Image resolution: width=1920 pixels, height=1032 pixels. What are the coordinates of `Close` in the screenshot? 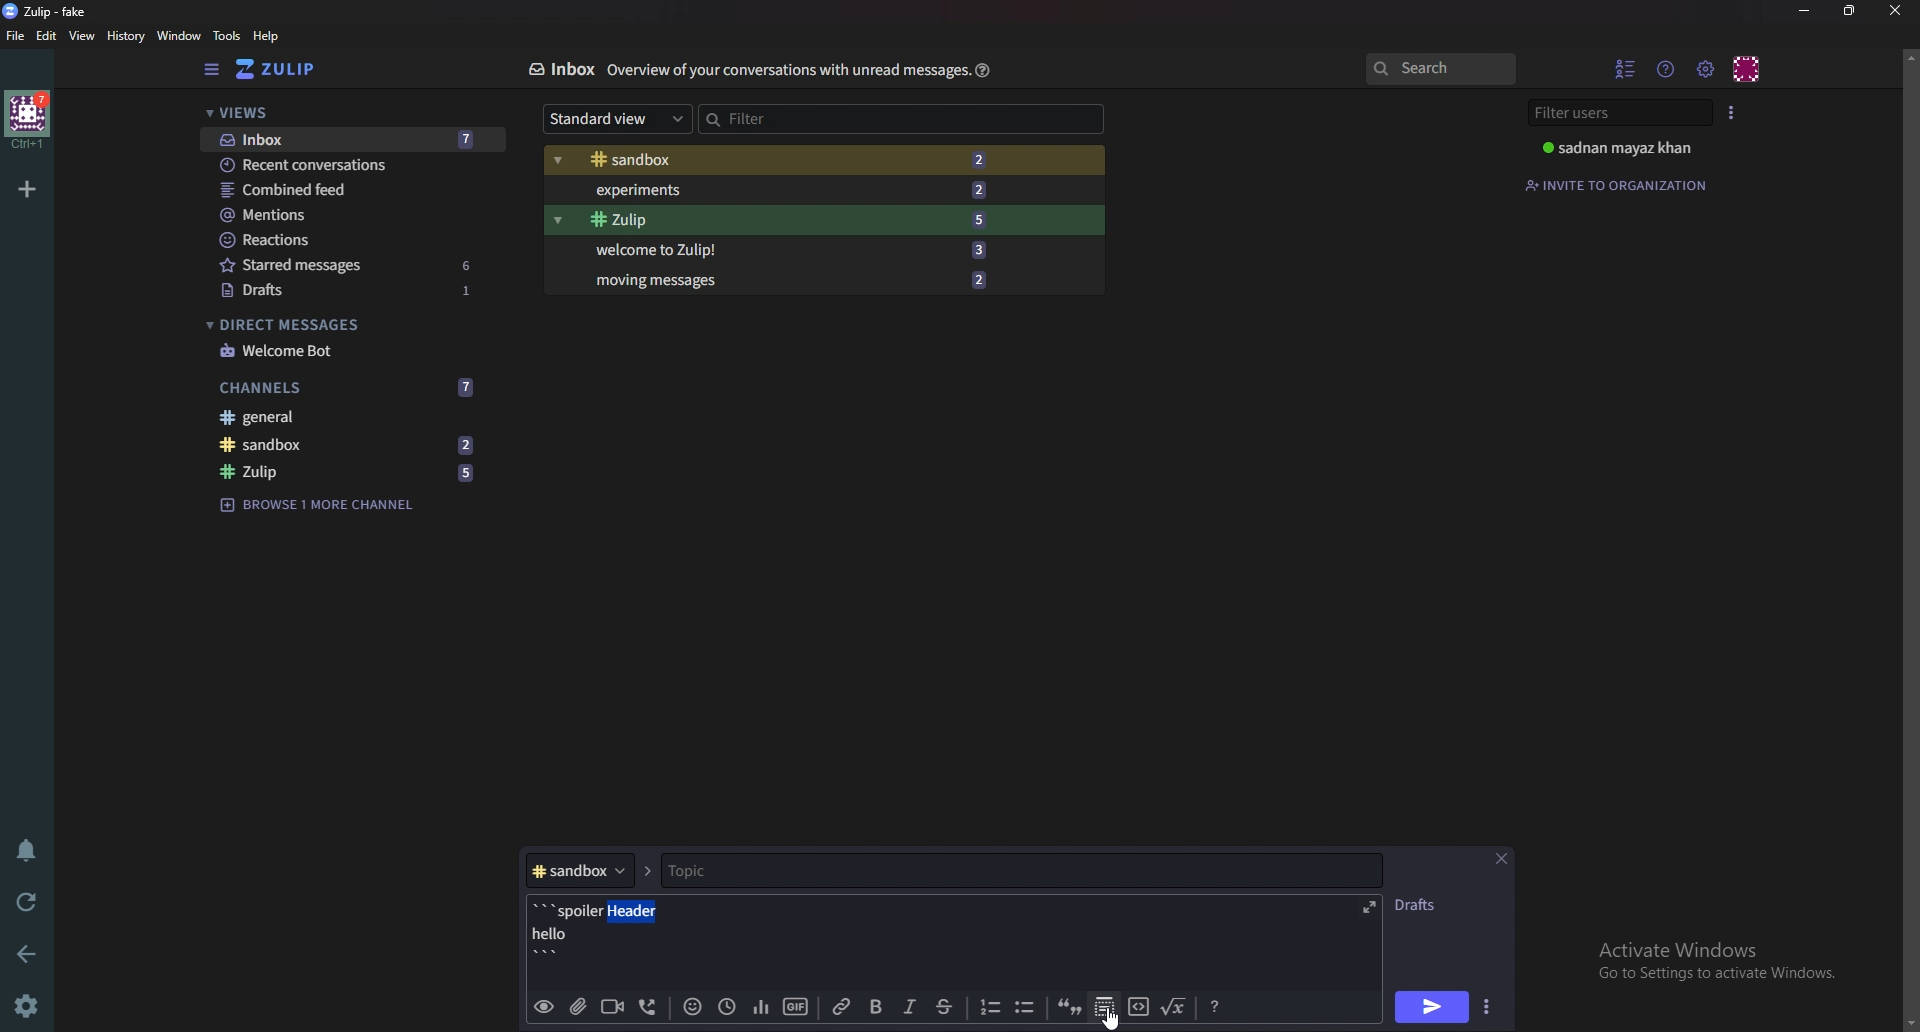 It's located at (1898, 11).